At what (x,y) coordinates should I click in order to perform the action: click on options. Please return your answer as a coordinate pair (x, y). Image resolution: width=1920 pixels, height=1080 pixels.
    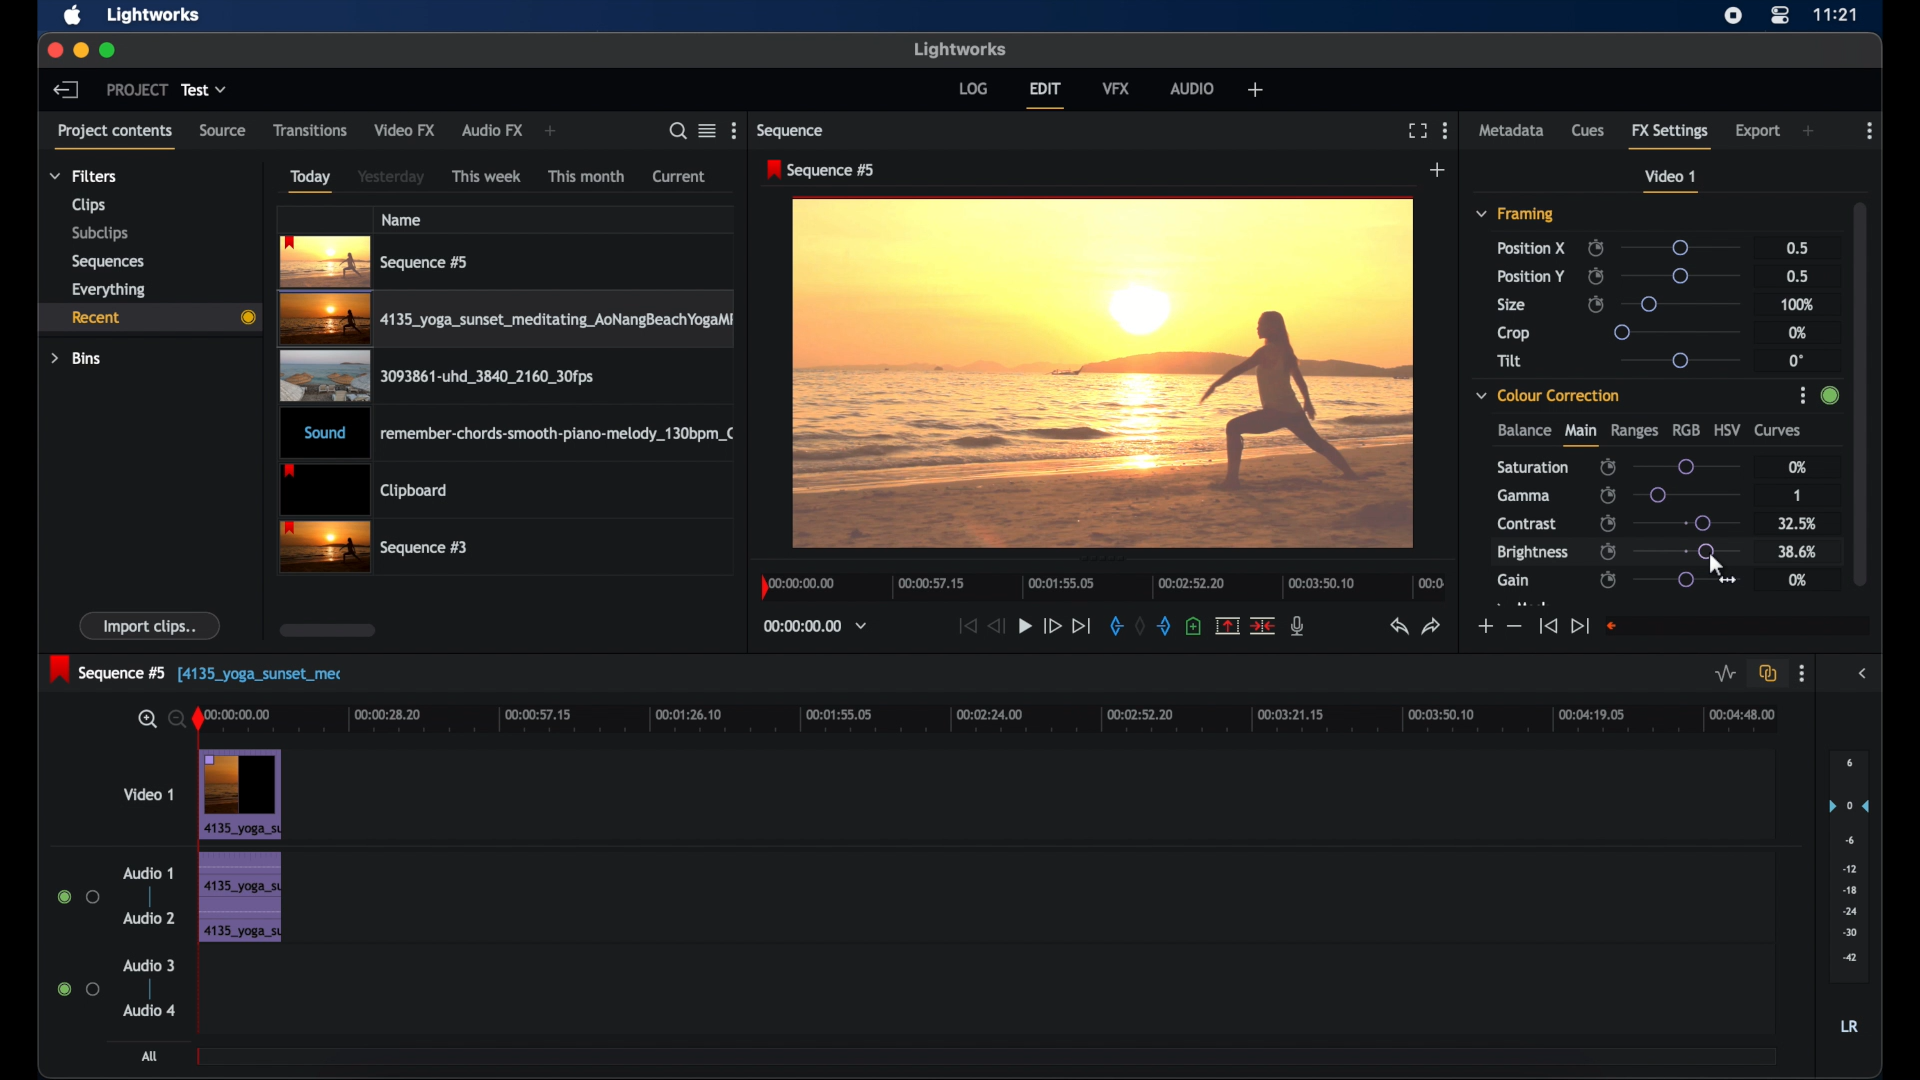
    Looking at the image, I should click on (1796, 398).